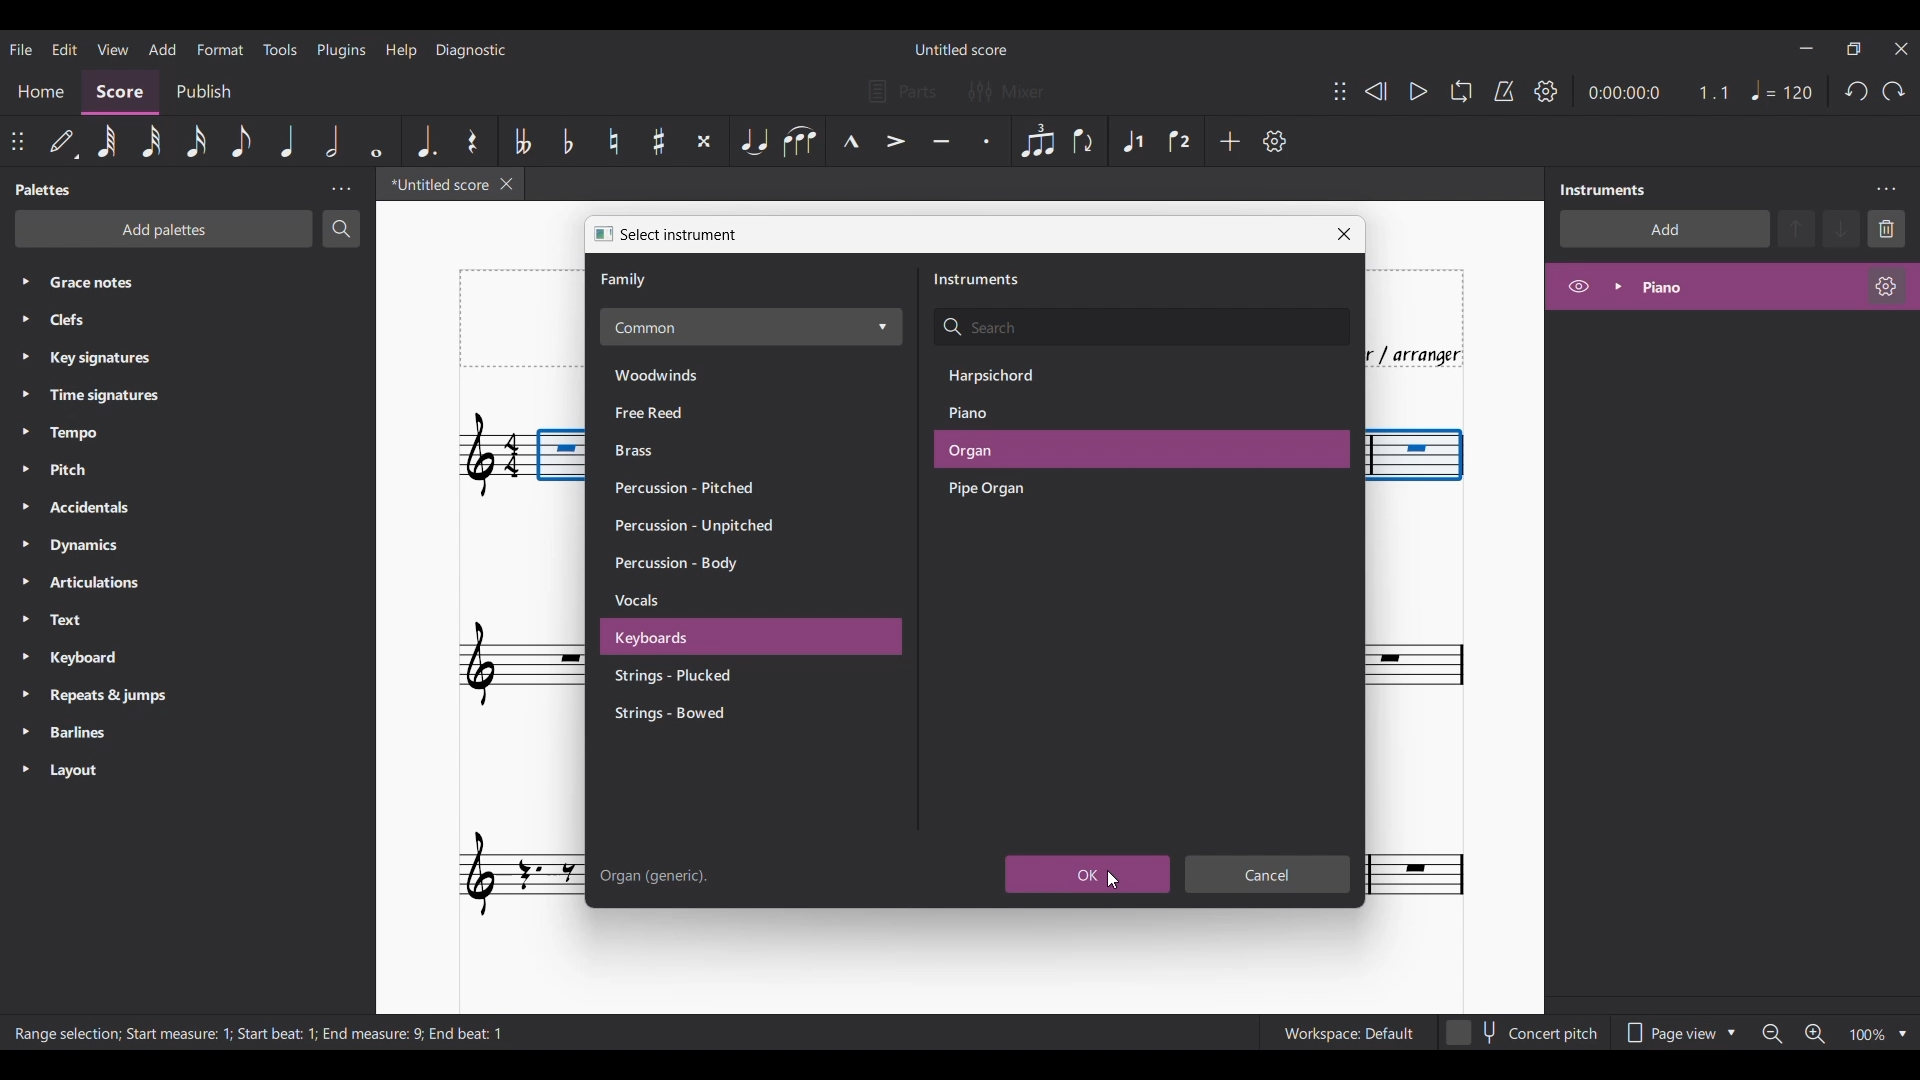 This screenshot has width=1920, height=1080. I want to click on Add instrument, so click(1665, 229).